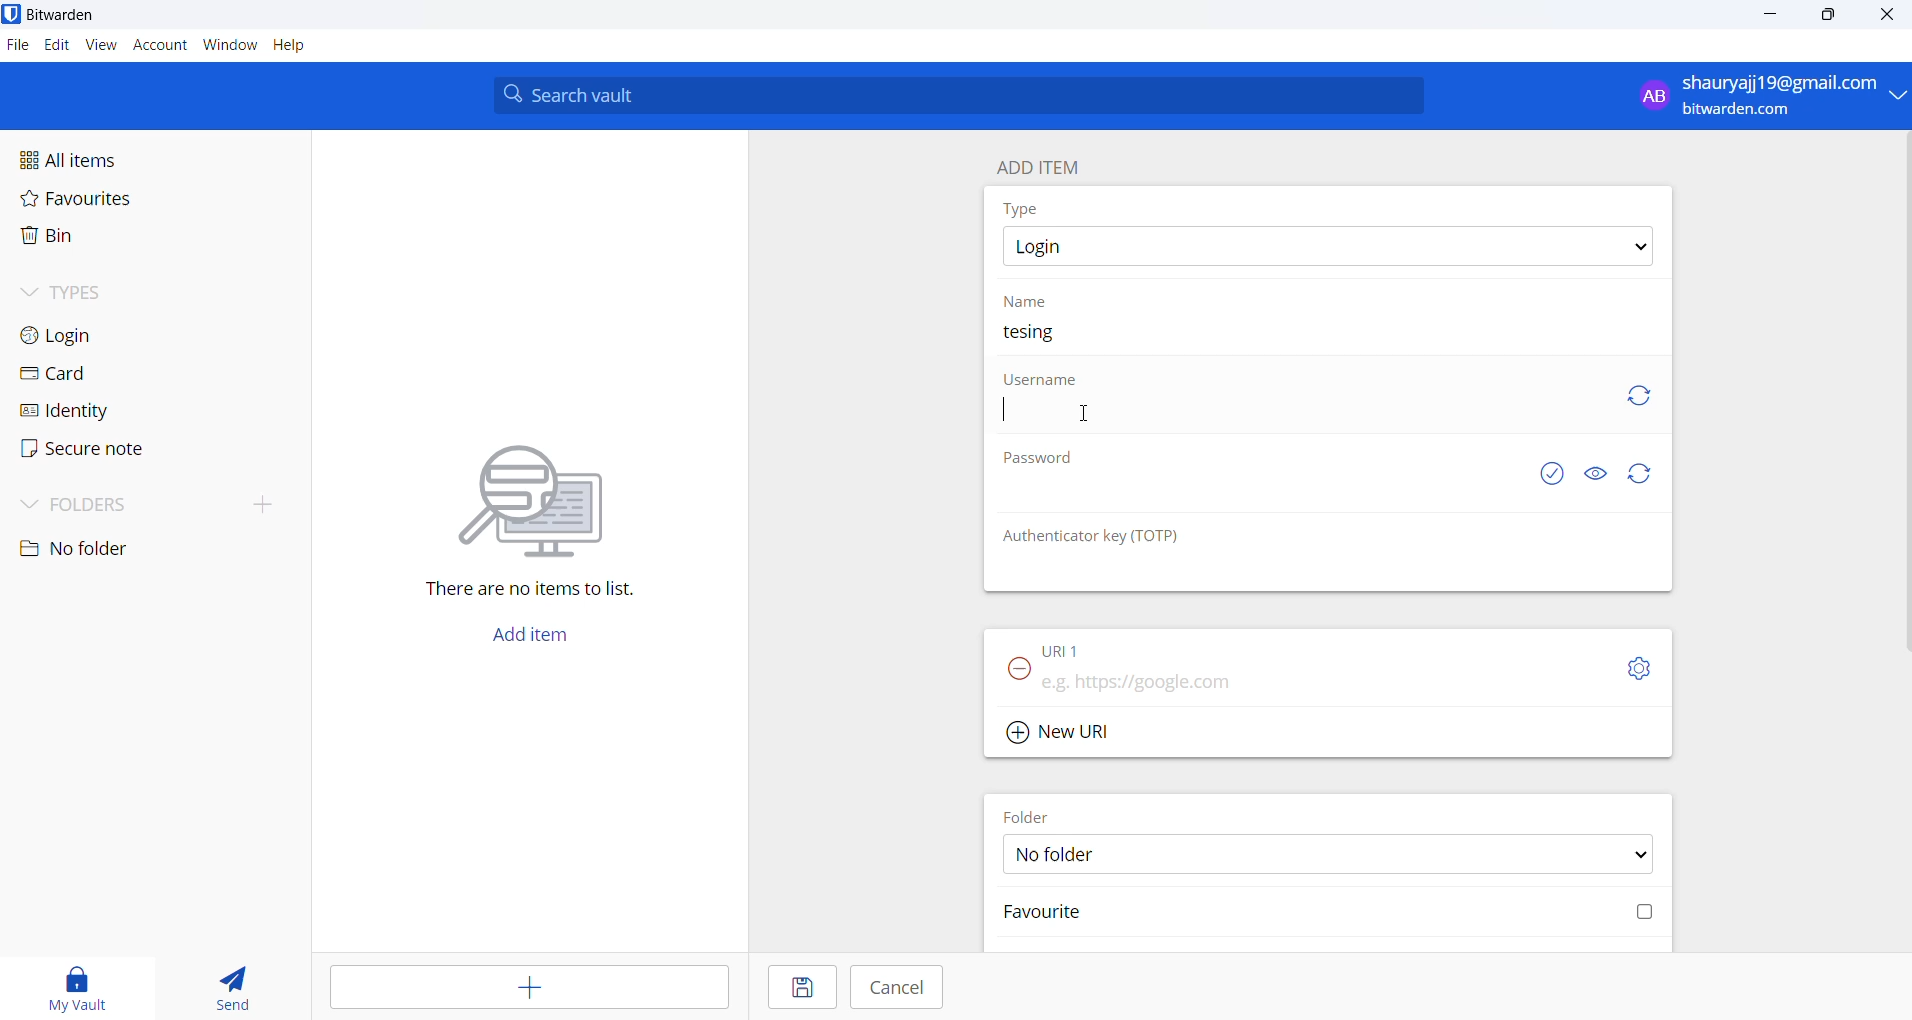  I want to click on Authenticator key (TOTP), so click(1112, 539).